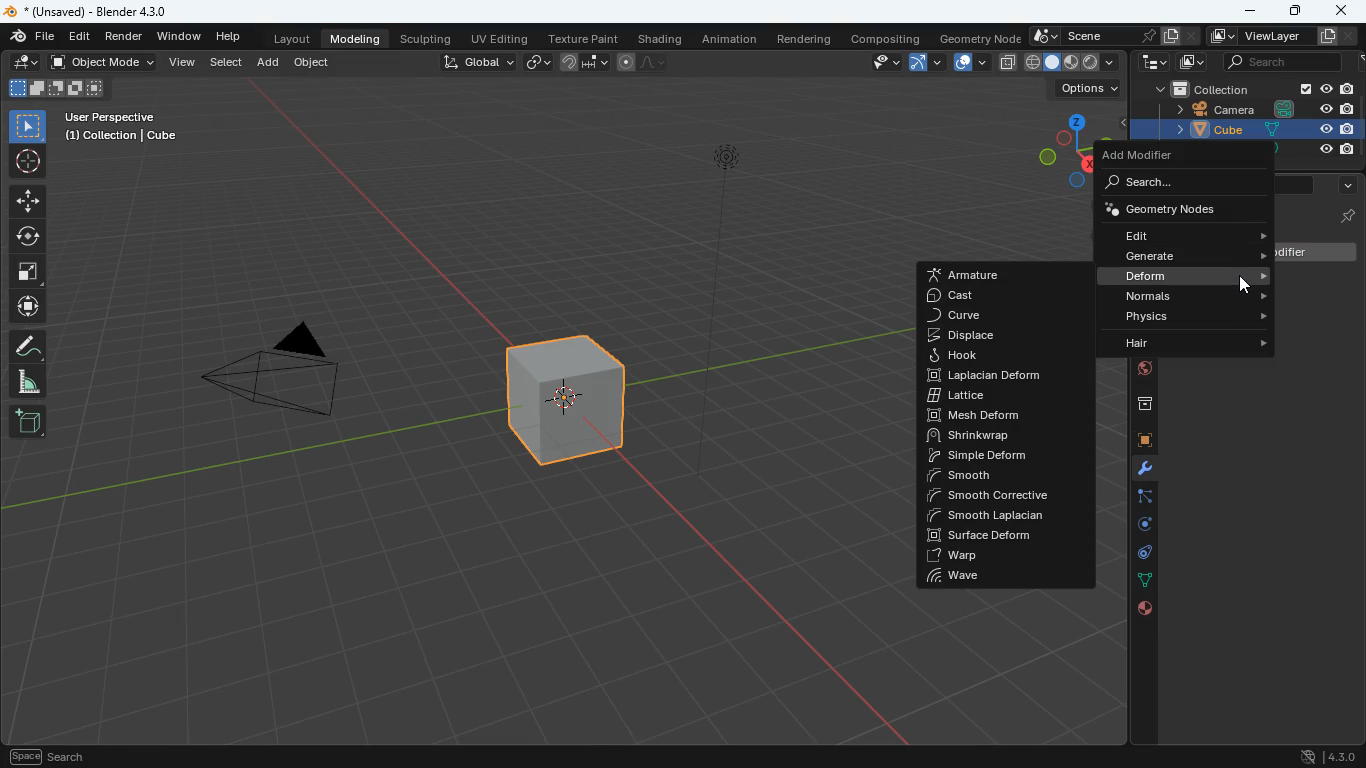 Image resolution: width=1366 pixels, height=768 pixels. I want to click on select, so click(227, 63).